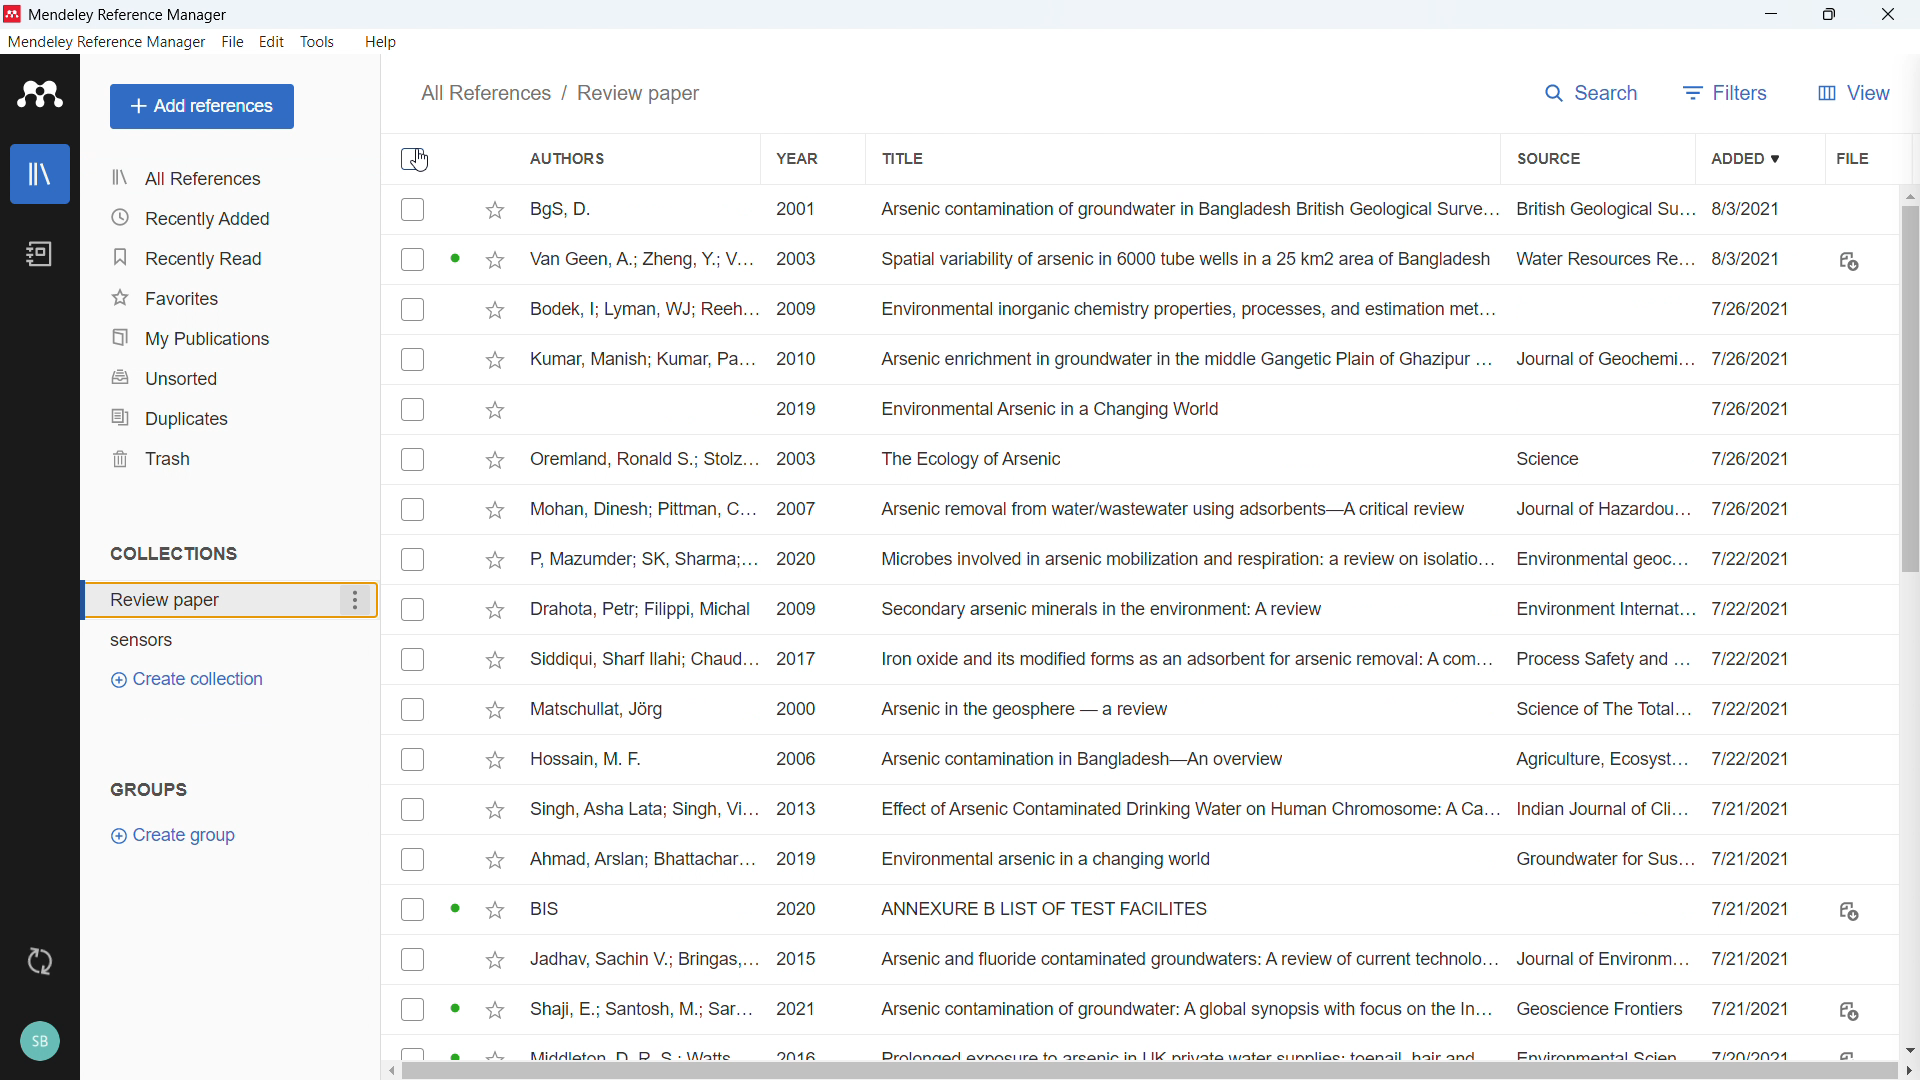  What do you see at coordinates (496, 361) in the screenshot?
I see `Star mark respective publication` at bounding box center [496, 361].